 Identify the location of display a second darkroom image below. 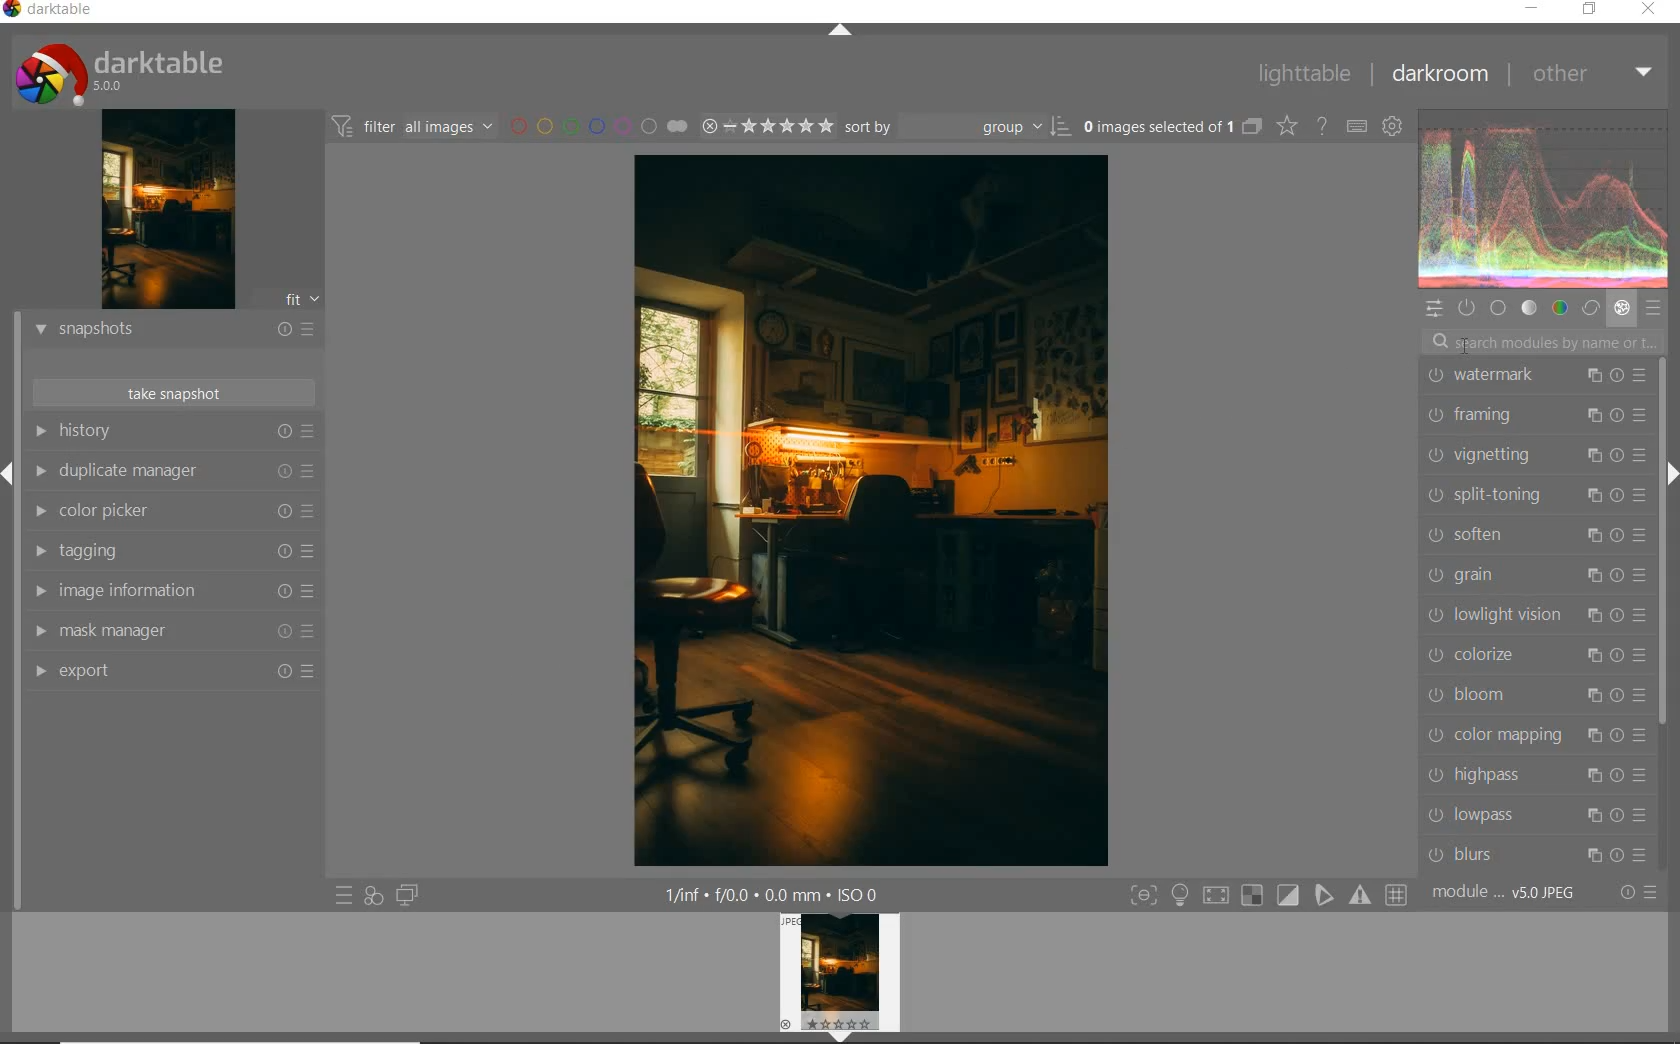
(407, 896).